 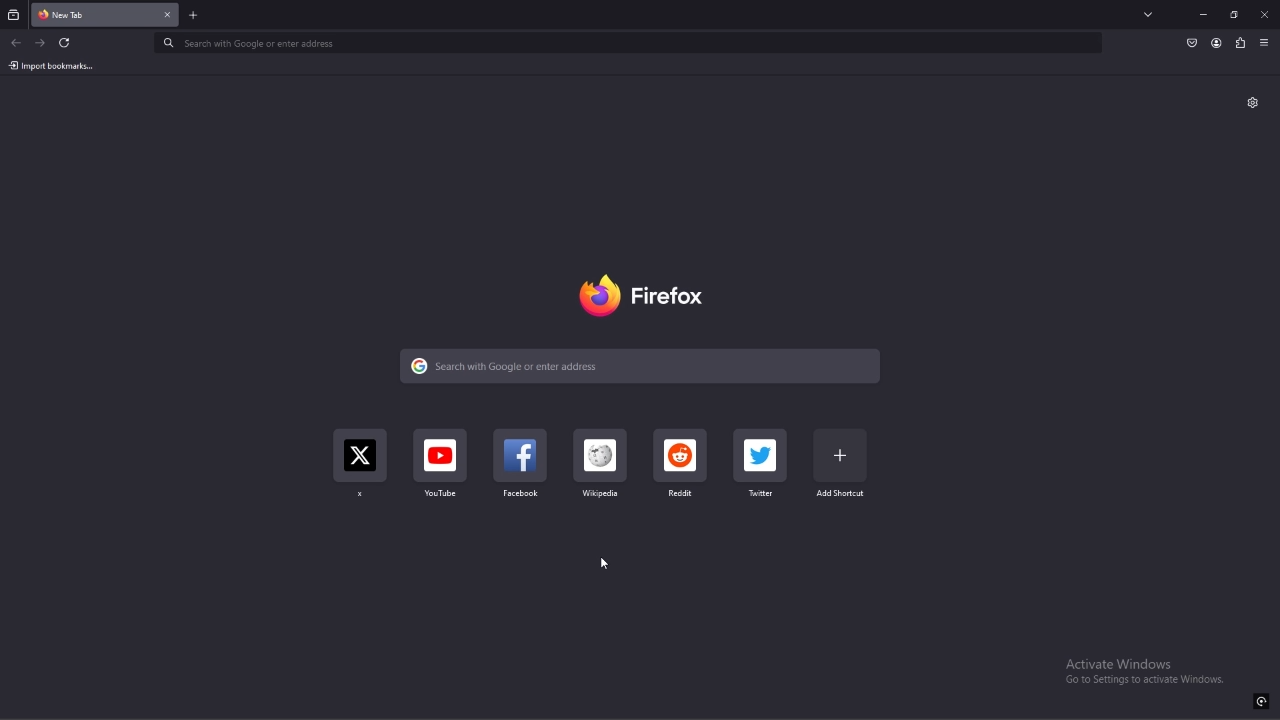 I want to click on twitter, so click(x=759, y=465).